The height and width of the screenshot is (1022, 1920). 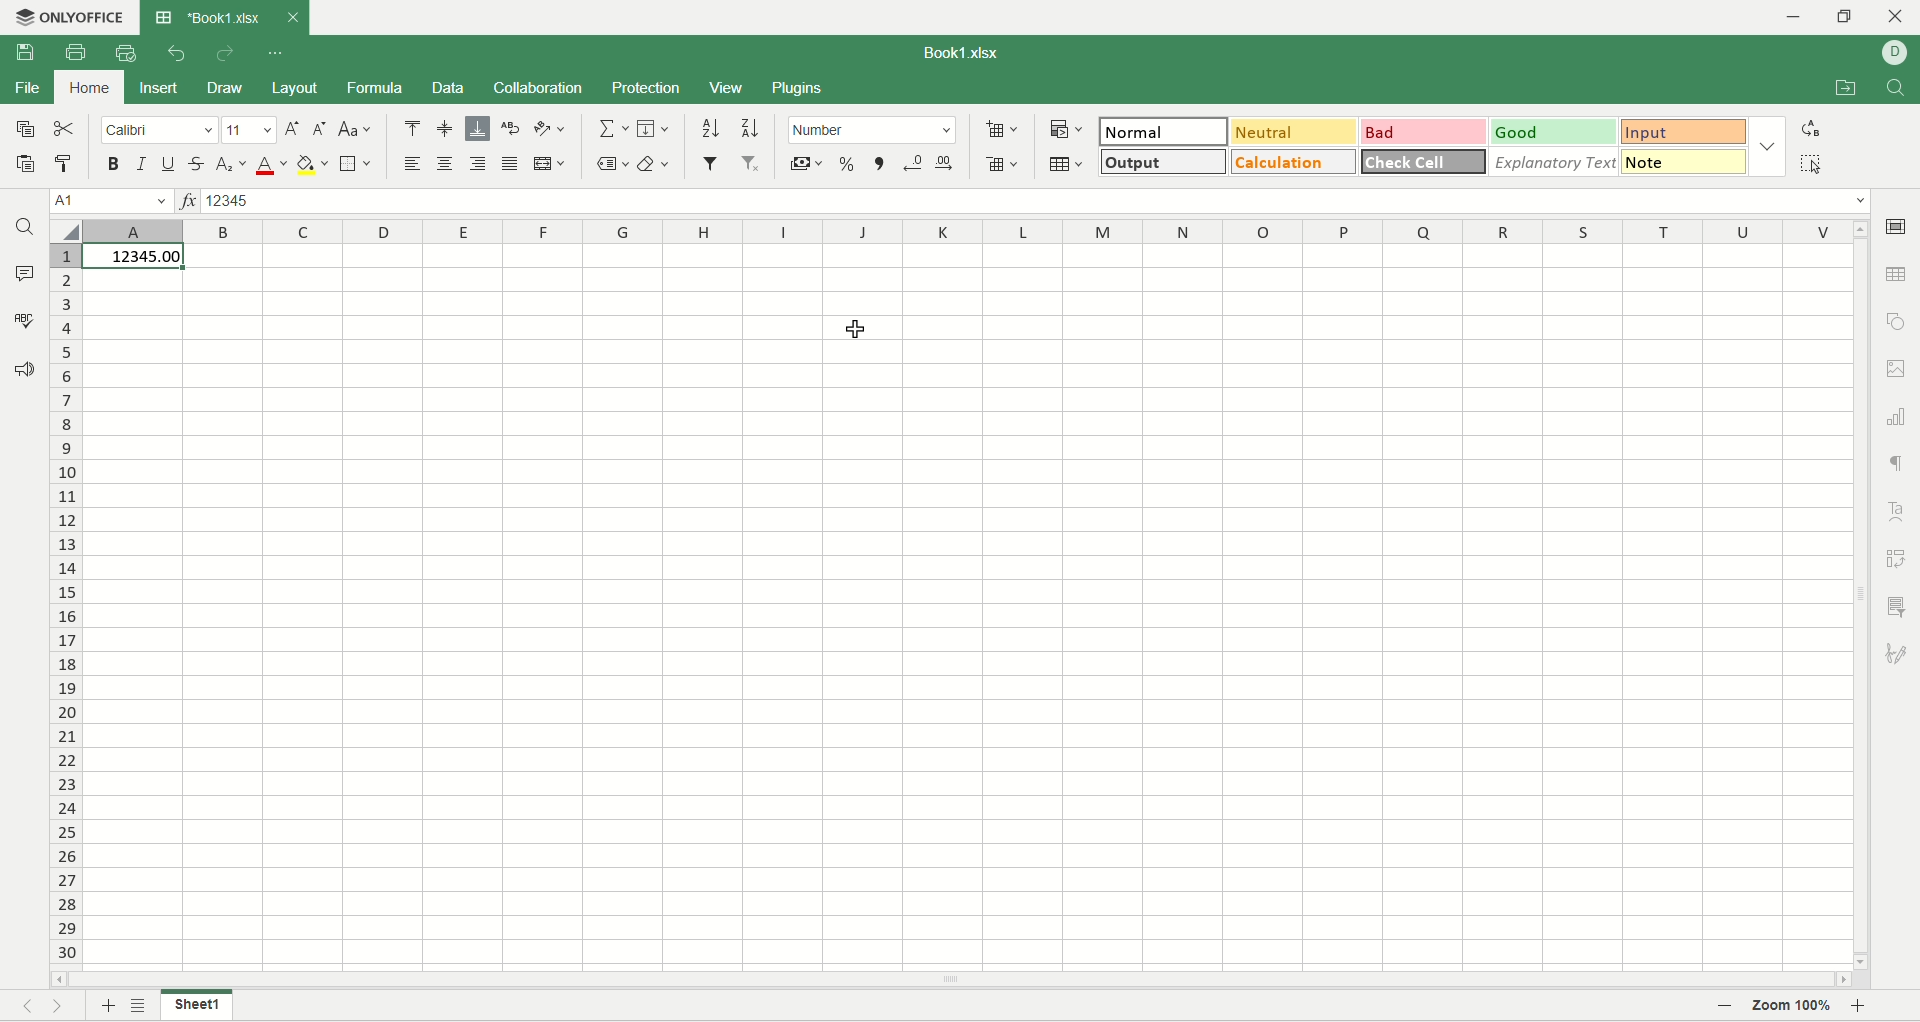 I want to click on input, so click(x=1685, y=130).